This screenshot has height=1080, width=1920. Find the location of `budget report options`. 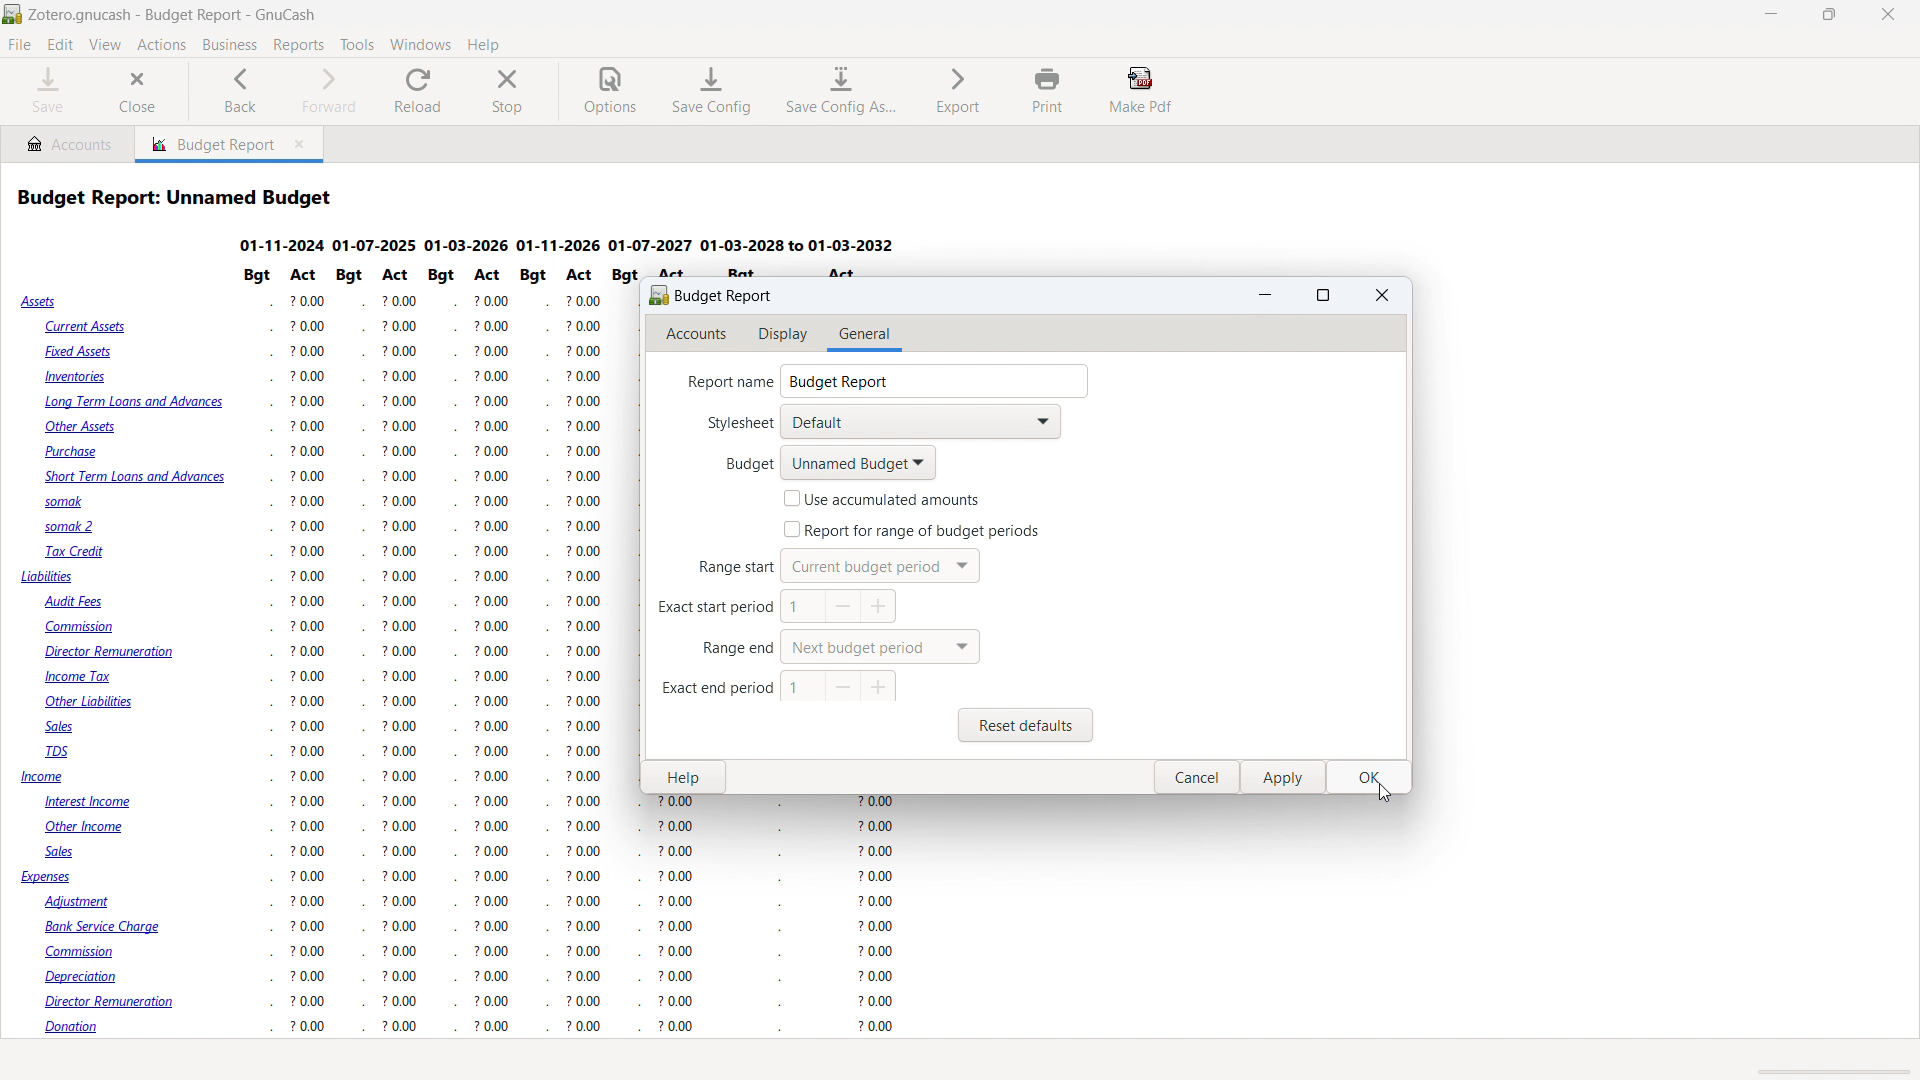

budget report options is located at coordinates (711, 294).